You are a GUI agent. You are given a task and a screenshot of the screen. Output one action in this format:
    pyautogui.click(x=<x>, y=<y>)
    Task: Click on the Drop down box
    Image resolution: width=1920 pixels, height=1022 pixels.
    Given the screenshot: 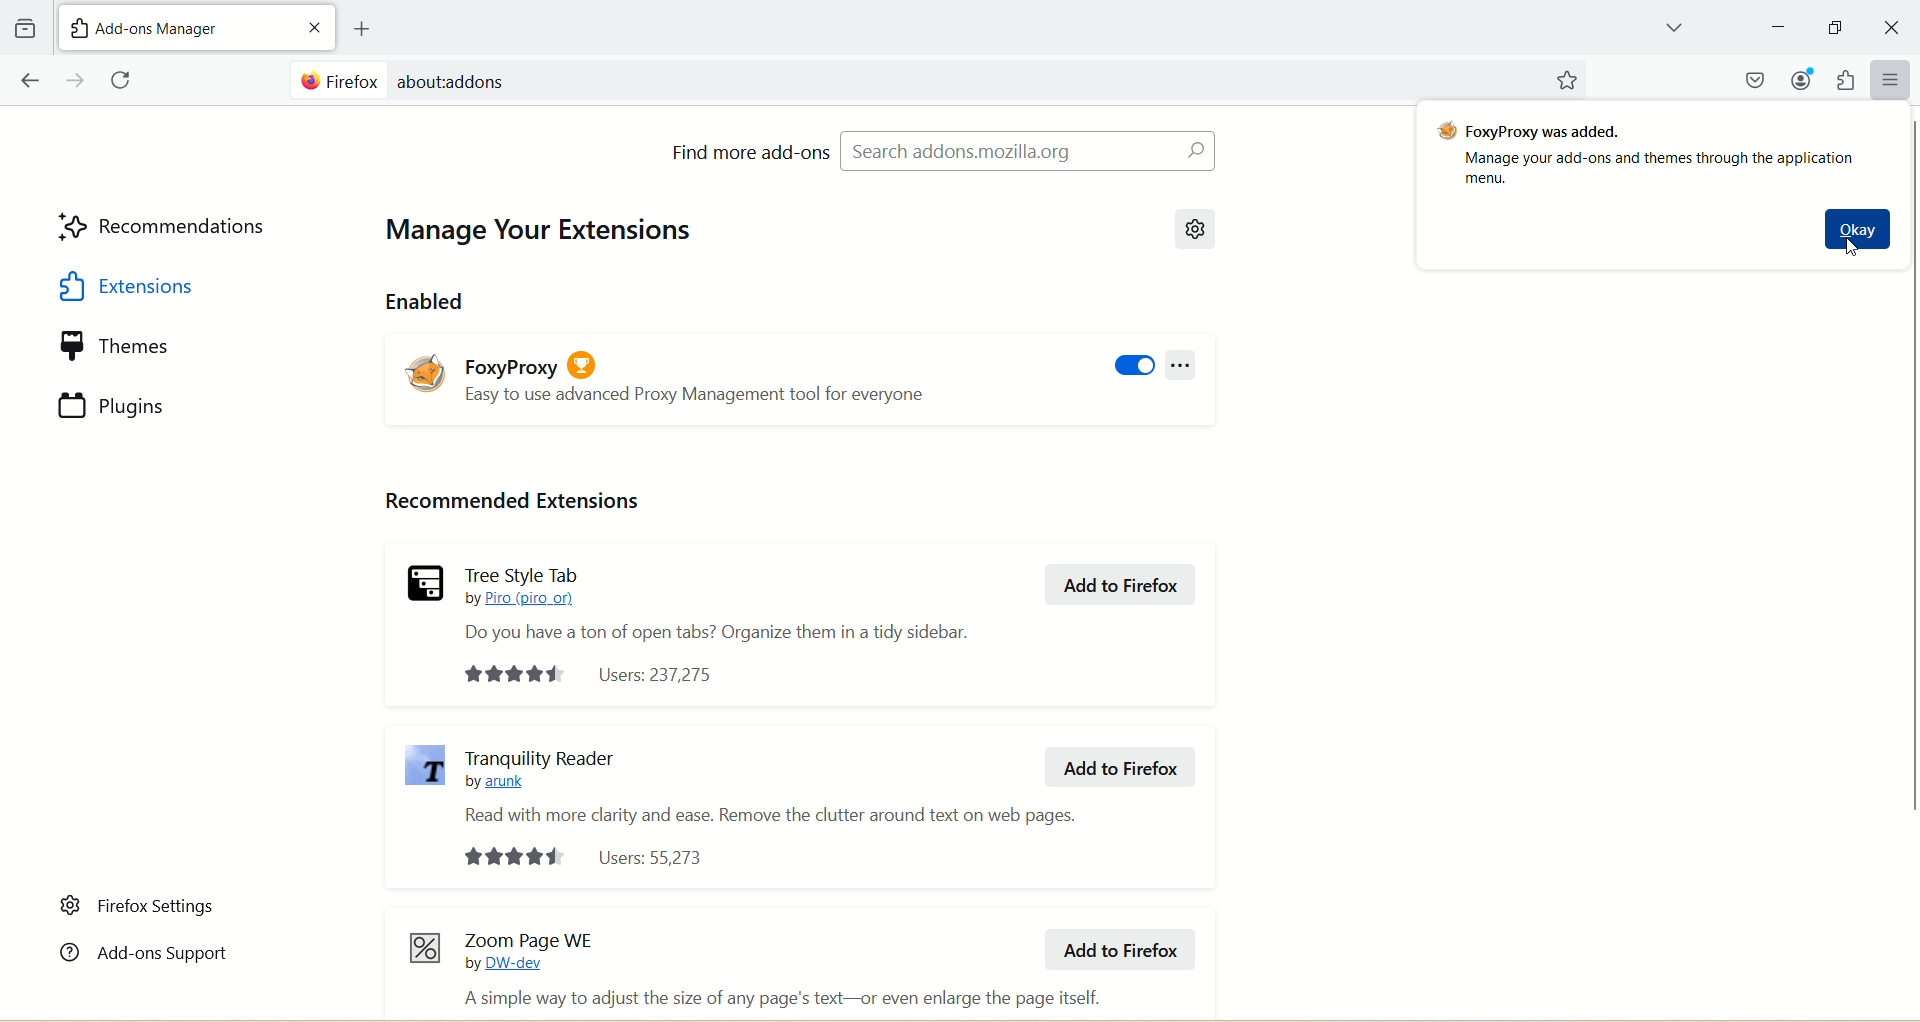 What is the action you would take?
    pyautogui.click(x=1673, y=30)
    